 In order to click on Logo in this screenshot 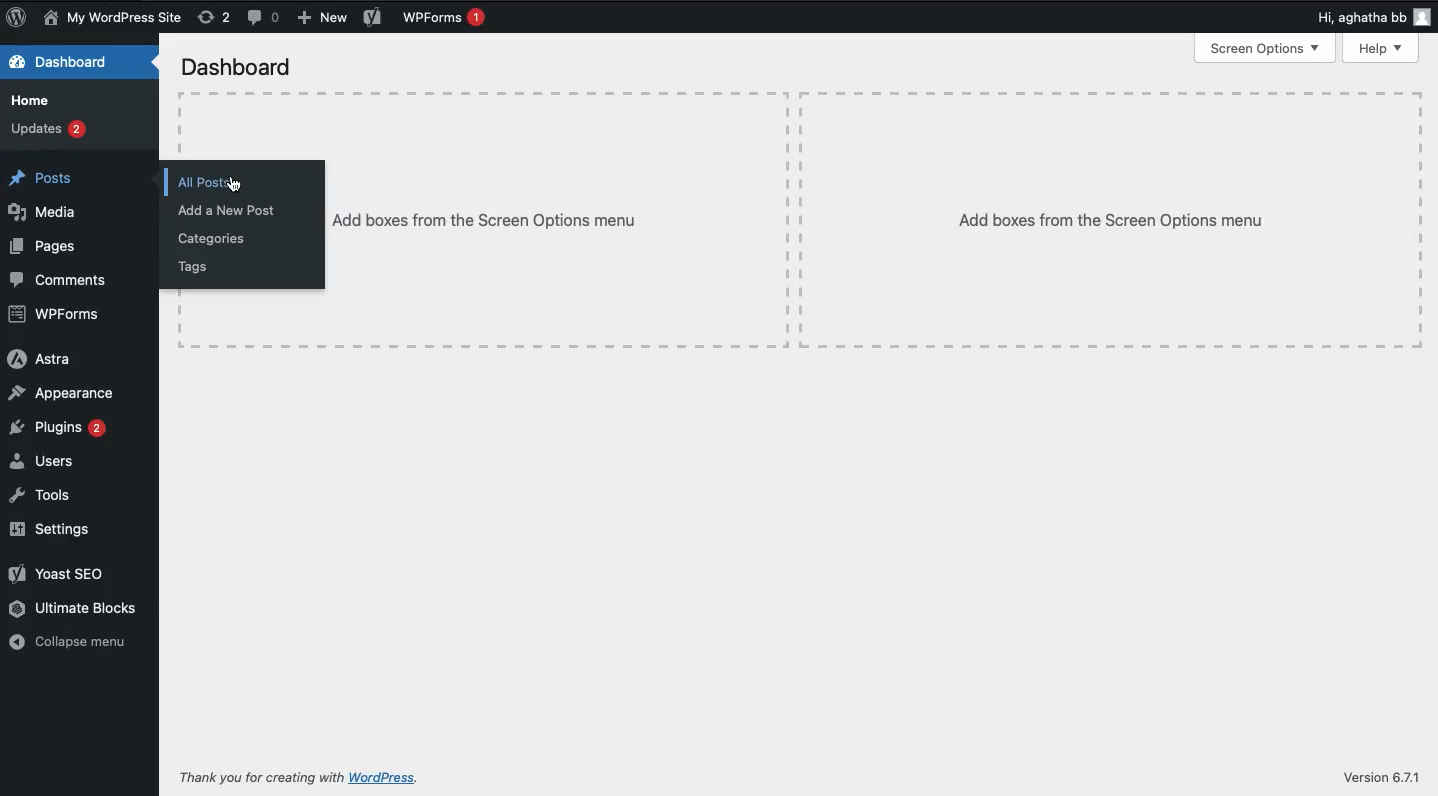, I will do `click(19, 17)`.